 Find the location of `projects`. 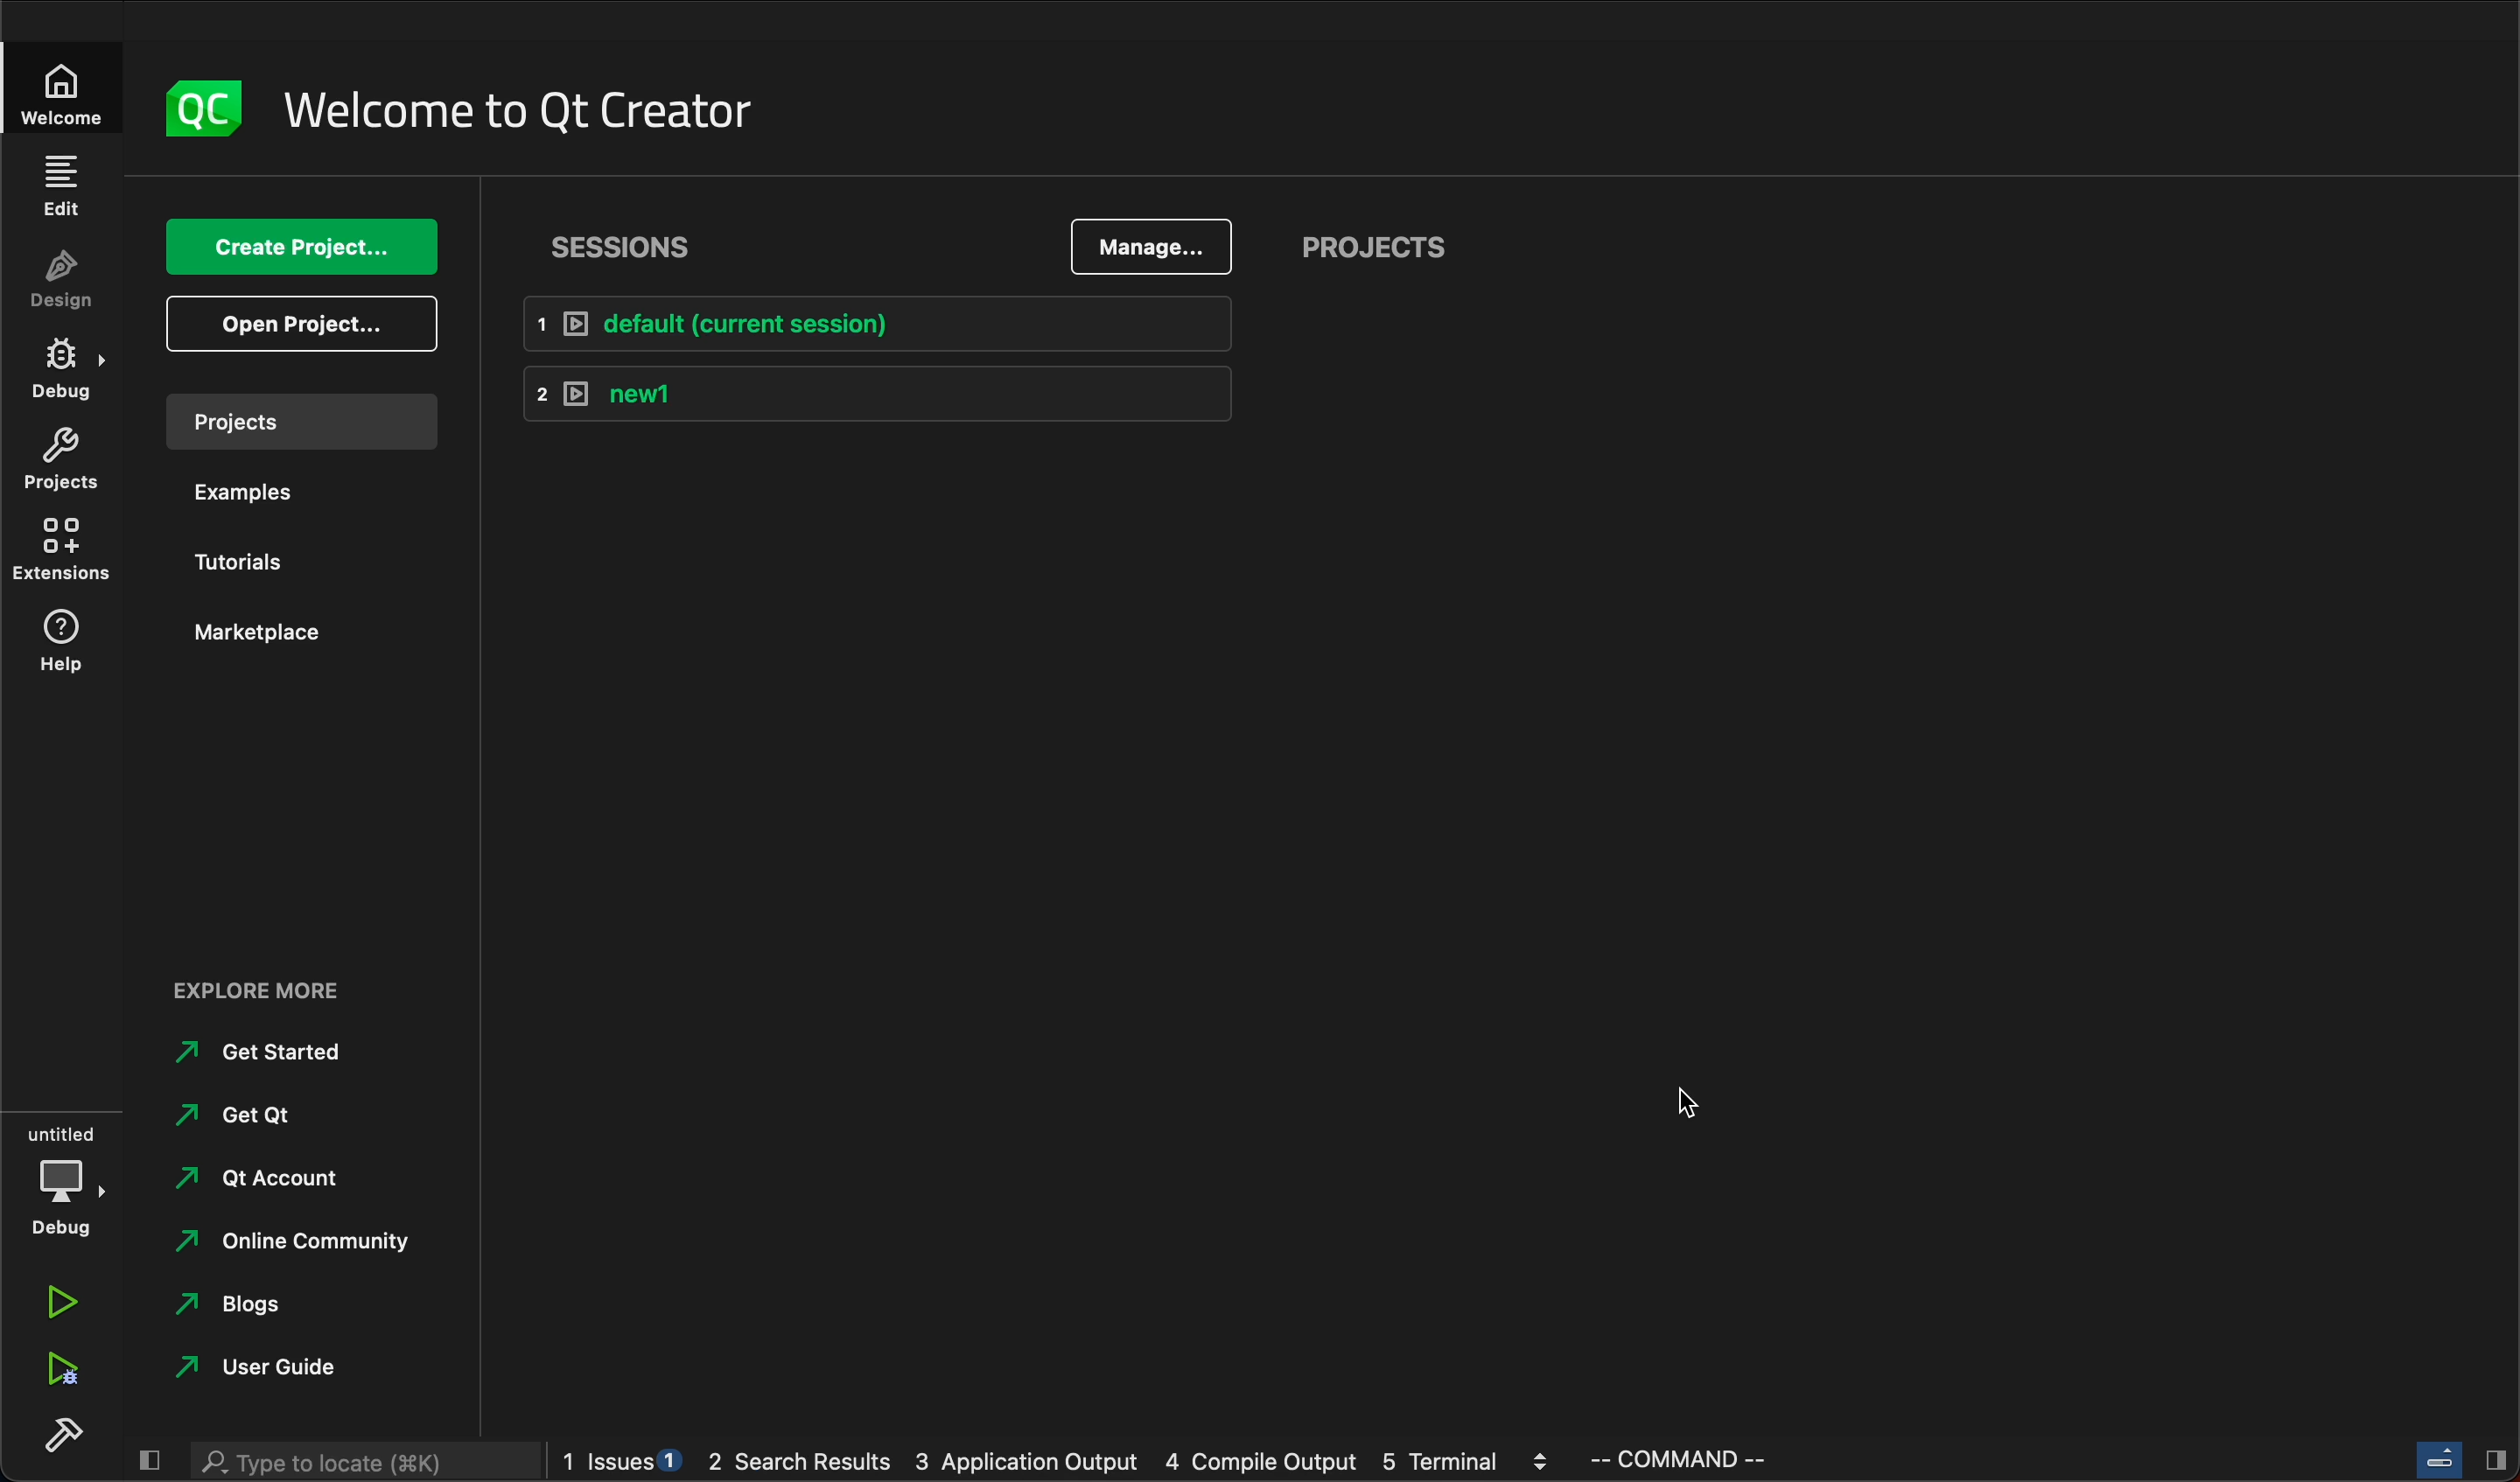

projects is located at coordinates (300, 421).